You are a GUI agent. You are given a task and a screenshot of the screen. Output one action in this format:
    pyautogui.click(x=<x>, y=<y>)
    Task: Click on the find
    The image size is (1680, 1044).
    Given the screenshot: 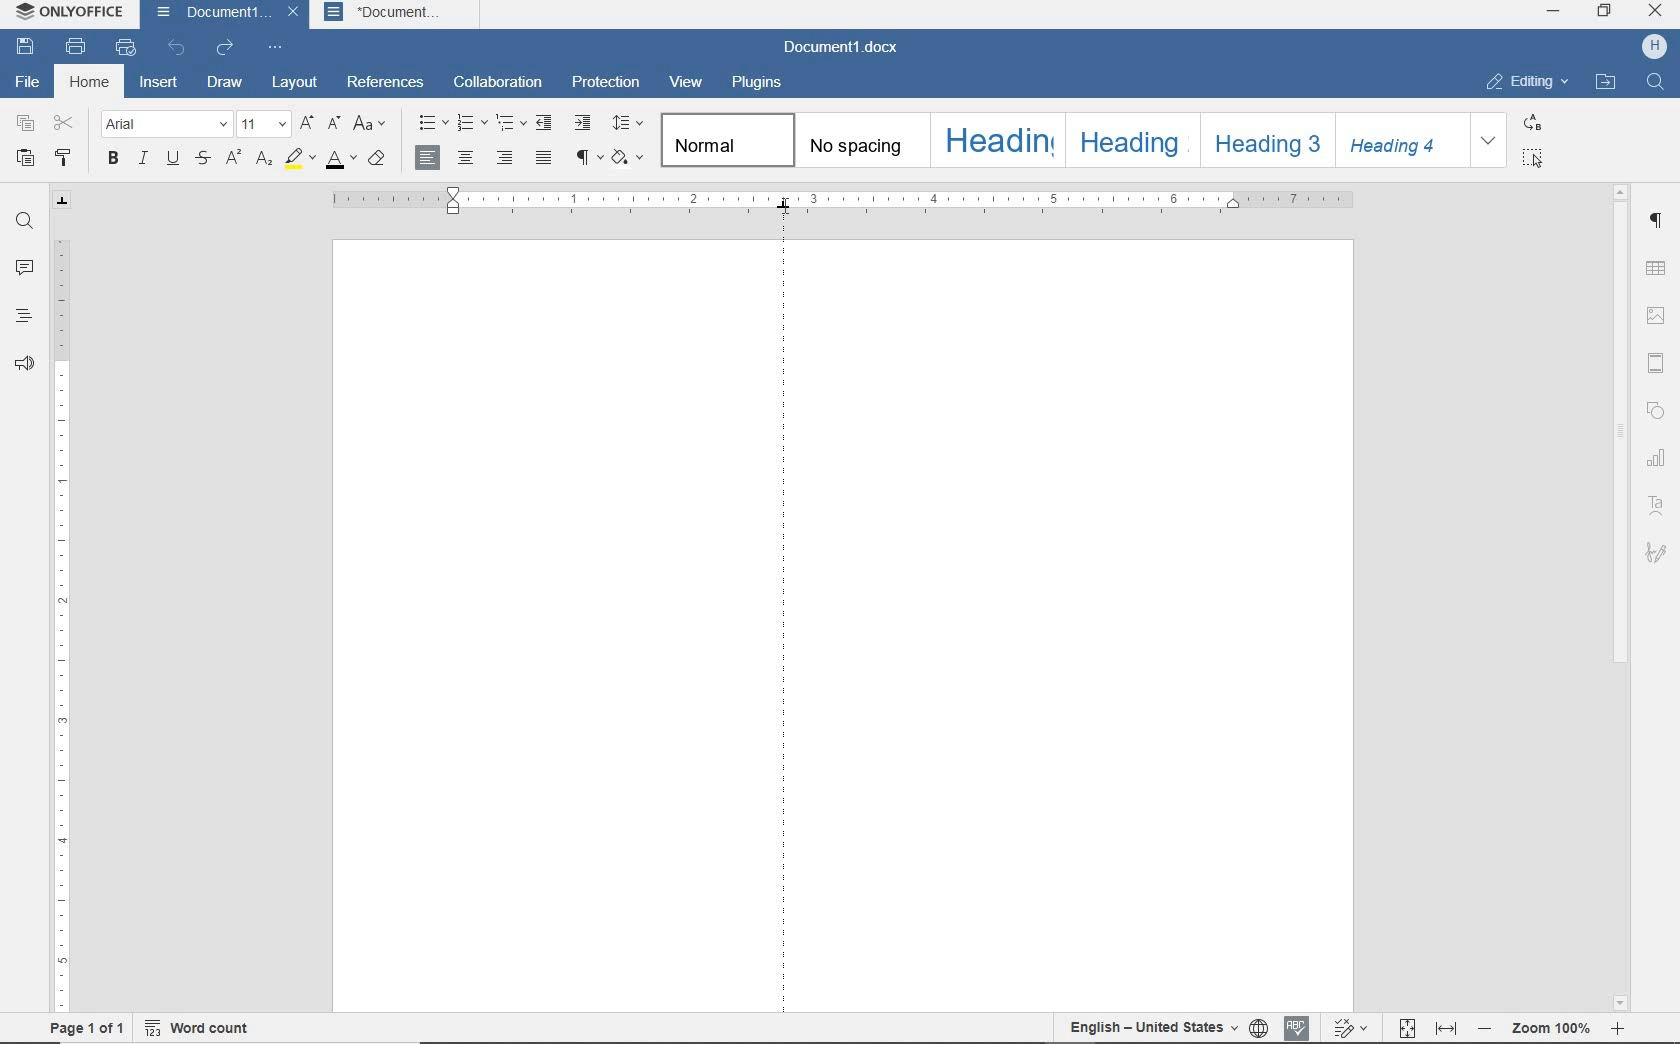 What is the action you would take?
    pyautogui.click(x=1658, y=84)
    